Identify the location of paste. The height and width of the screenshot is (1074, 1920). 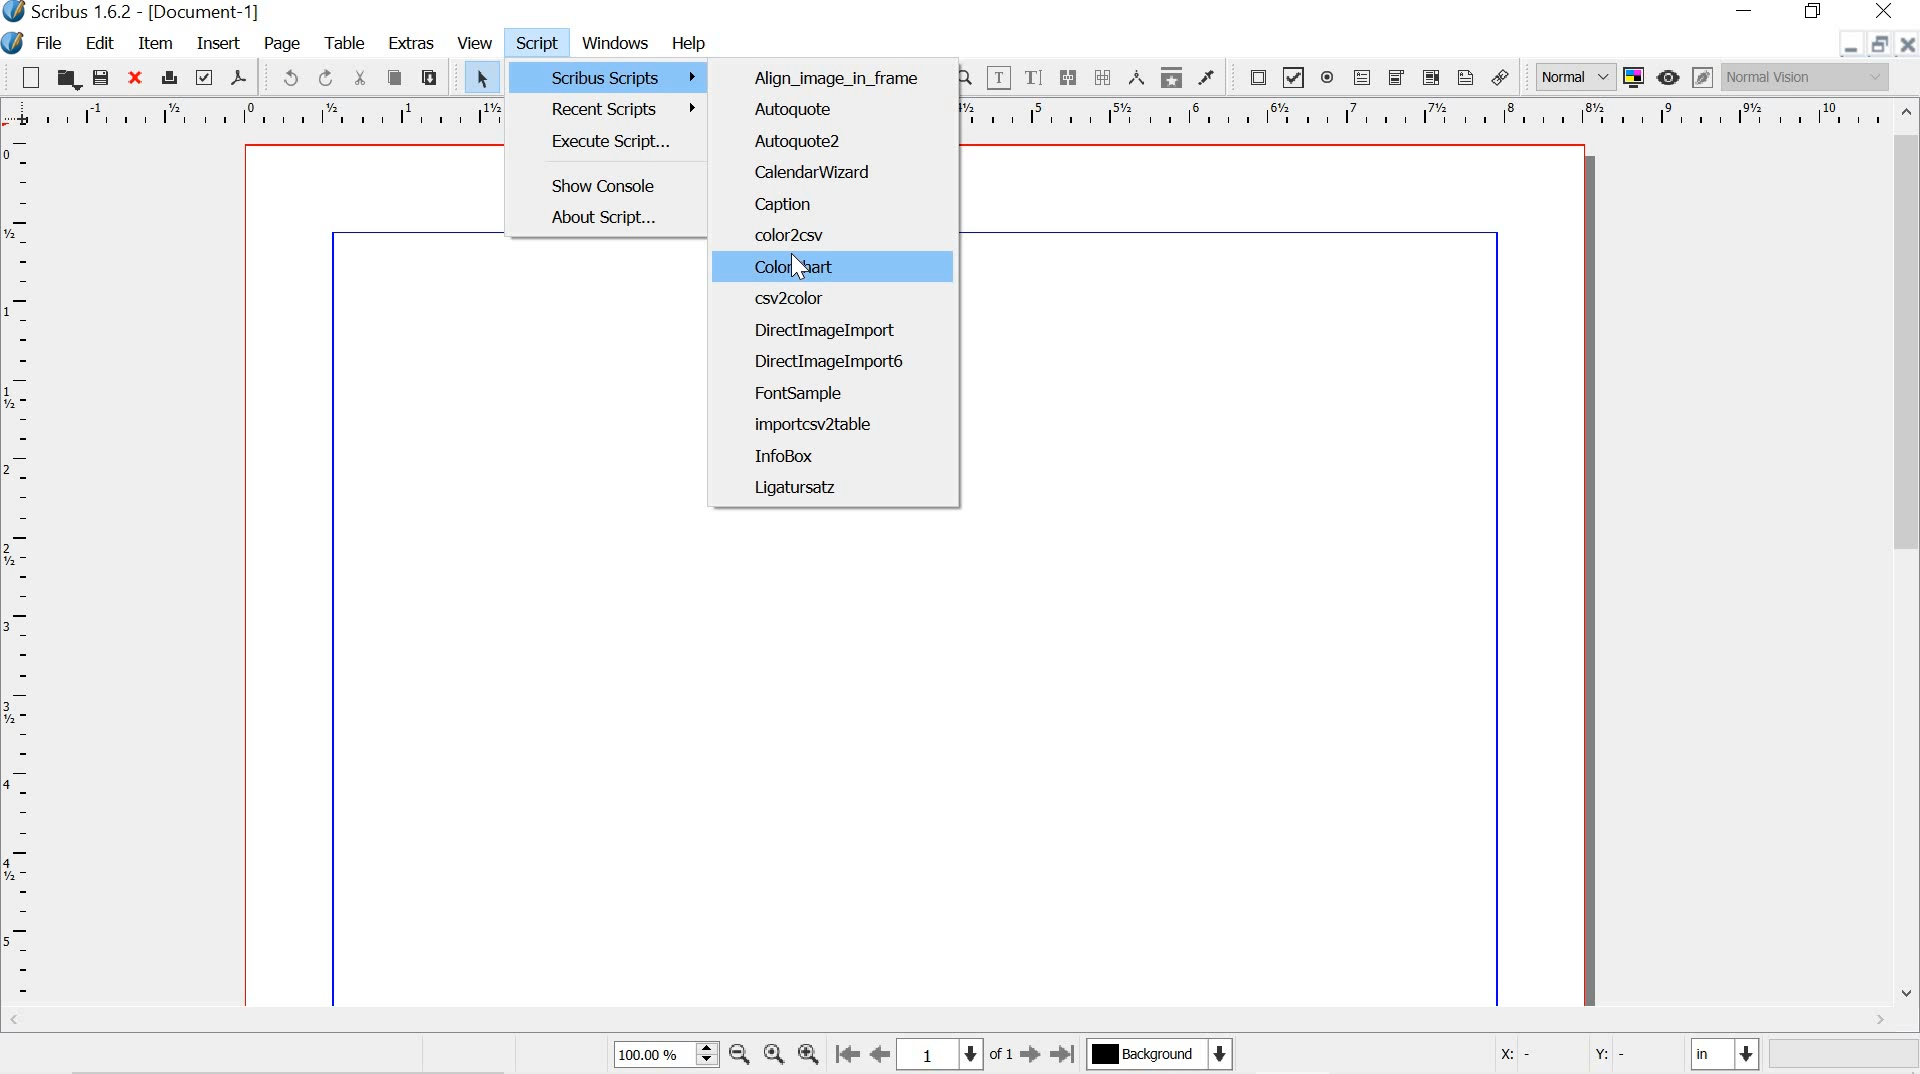
(429, 77).